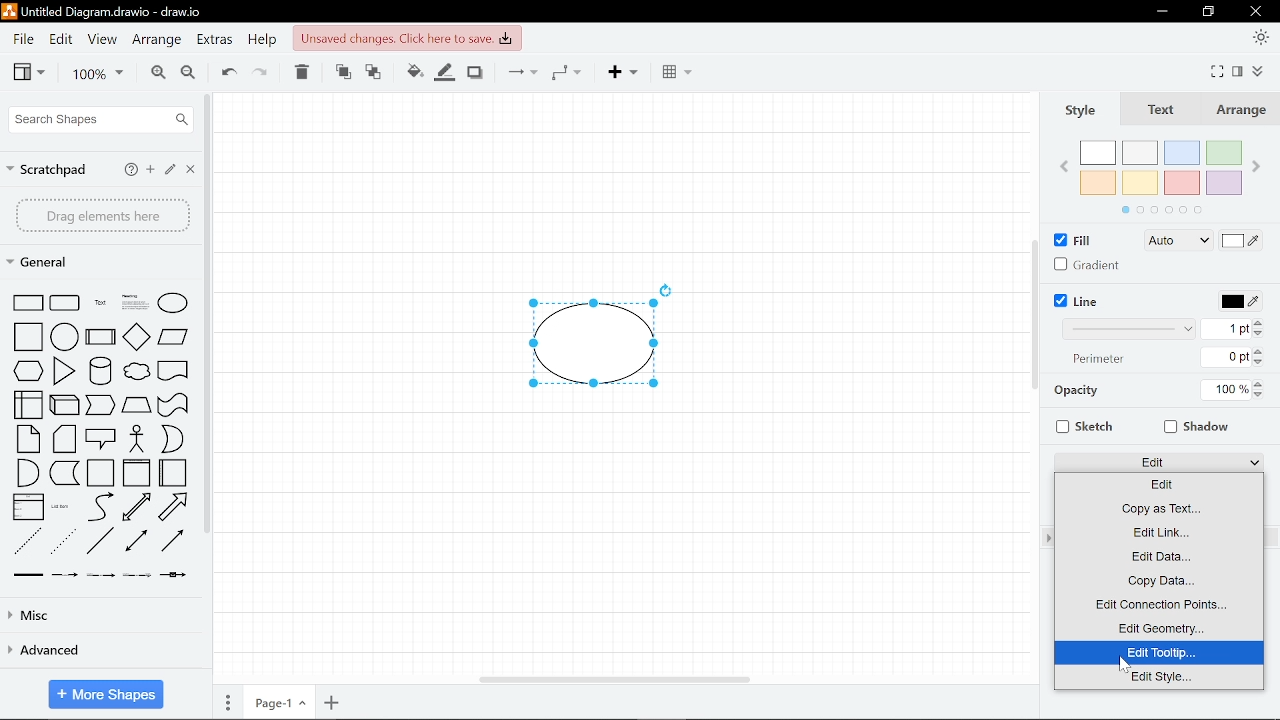  Describe the element at coordinates (605, 333) in the screenshot. I see `Current diagram` at that location.